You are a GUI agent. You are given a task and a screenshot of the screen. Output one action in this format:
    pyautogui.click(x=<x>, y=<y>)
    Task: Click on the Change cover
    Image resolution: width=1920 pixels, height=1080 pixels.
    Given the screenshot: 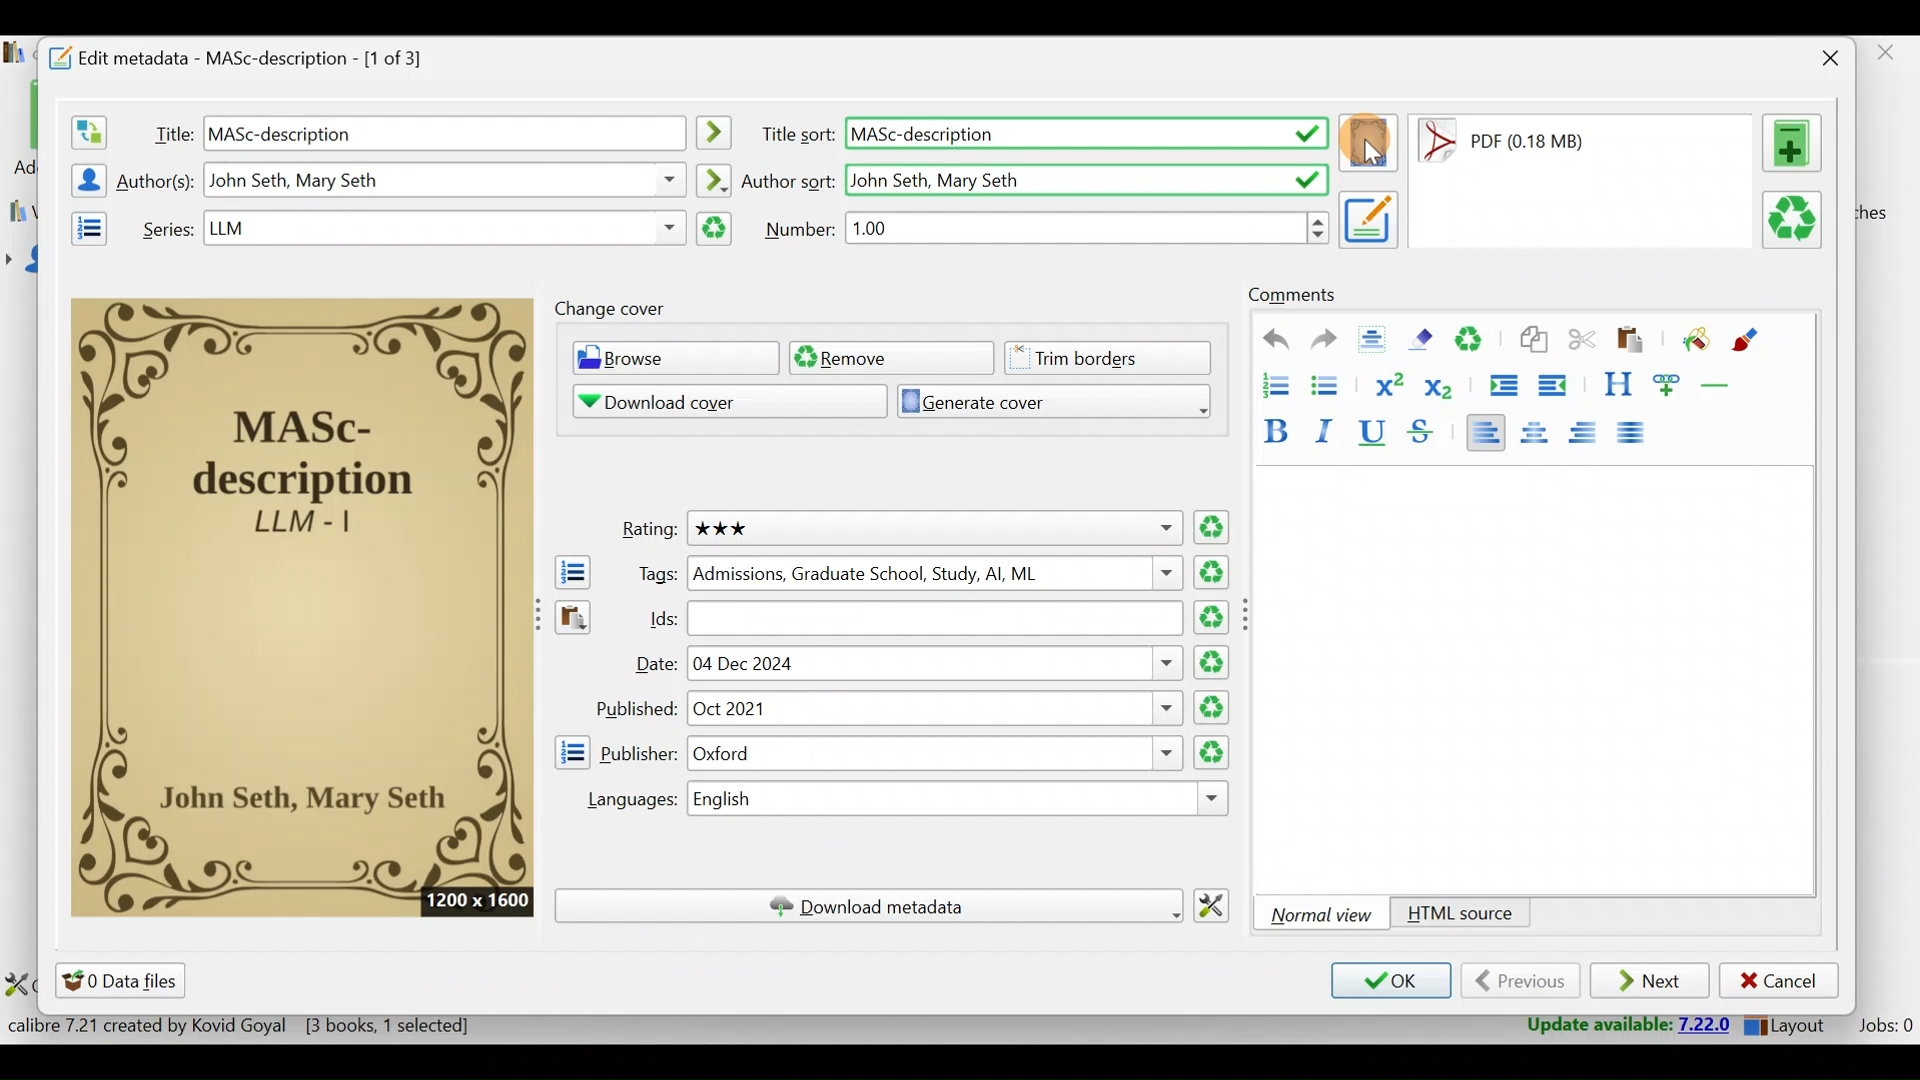 What is the action you would take?
    pyautogui.click(x=615, y=309)
    